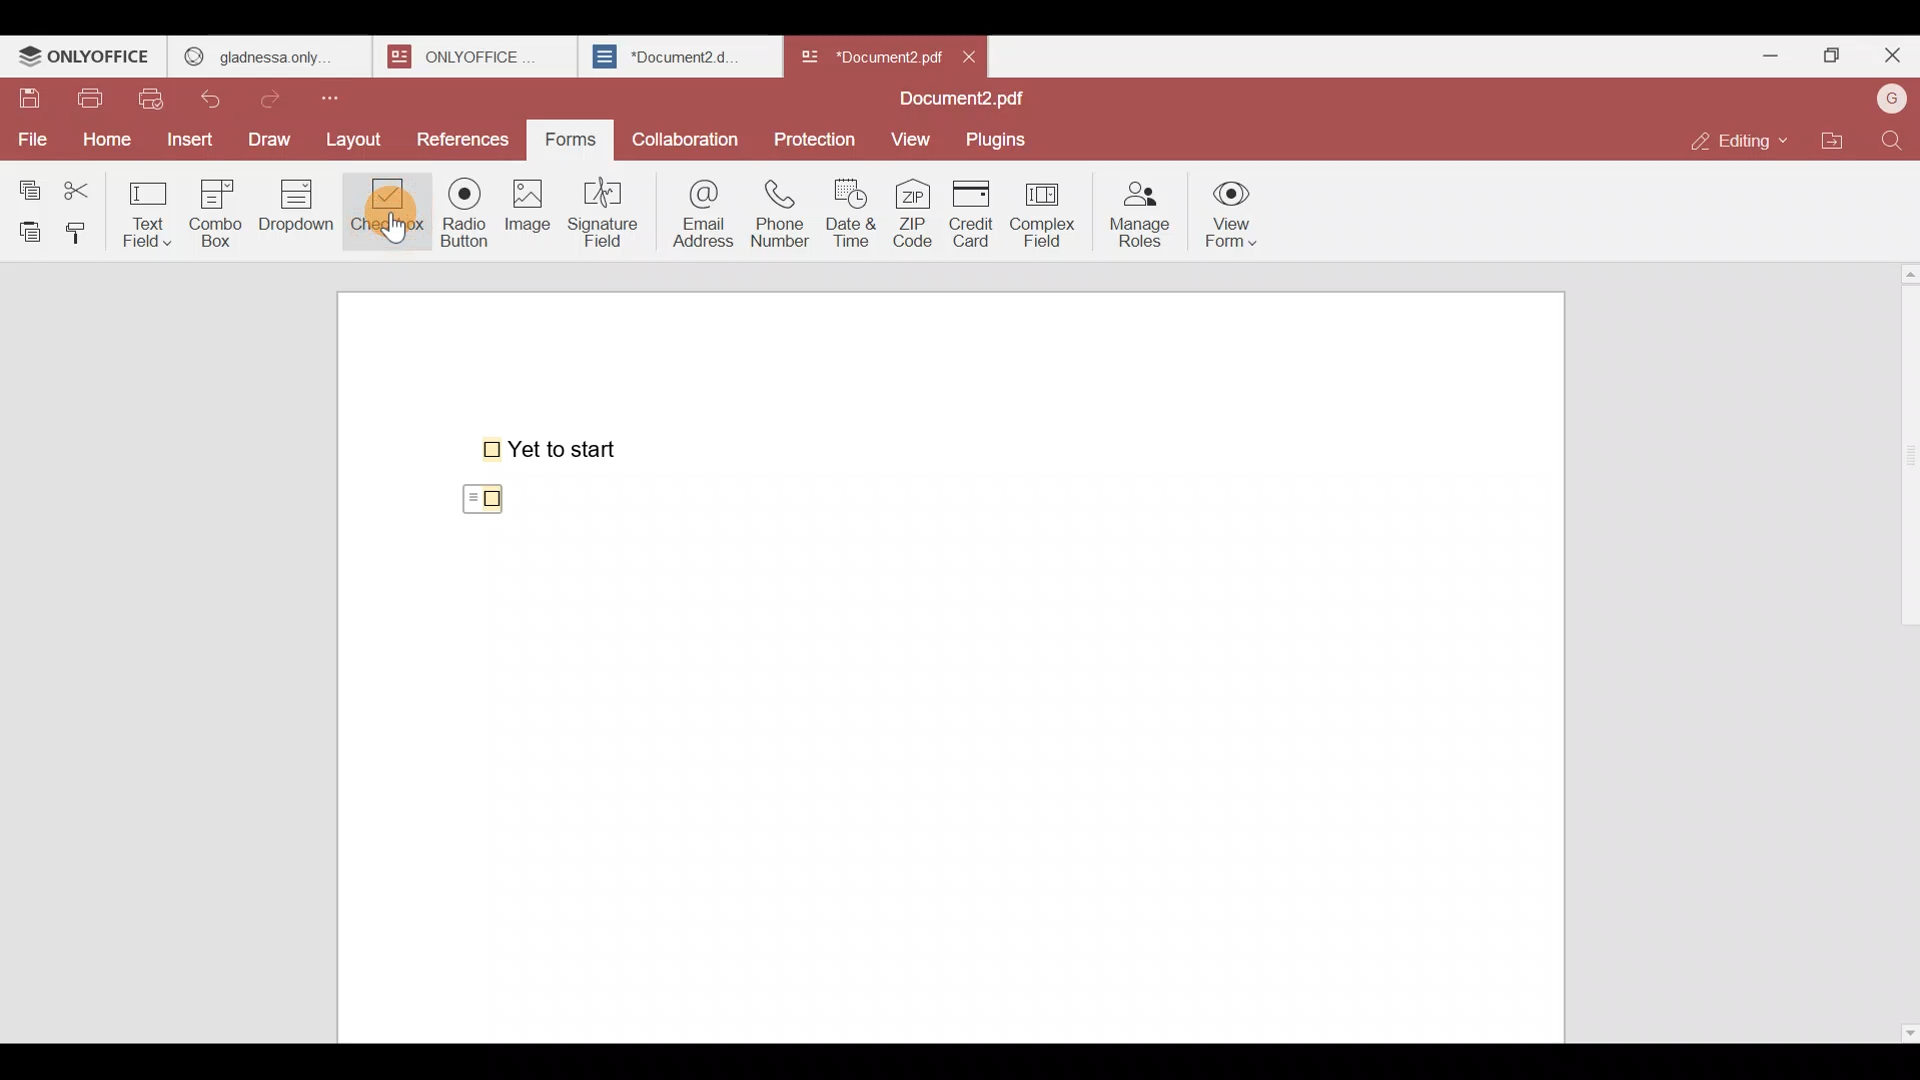 This screenshot has width=1920, height=1080. I want to click on Manage roles, so click(1140, 209).